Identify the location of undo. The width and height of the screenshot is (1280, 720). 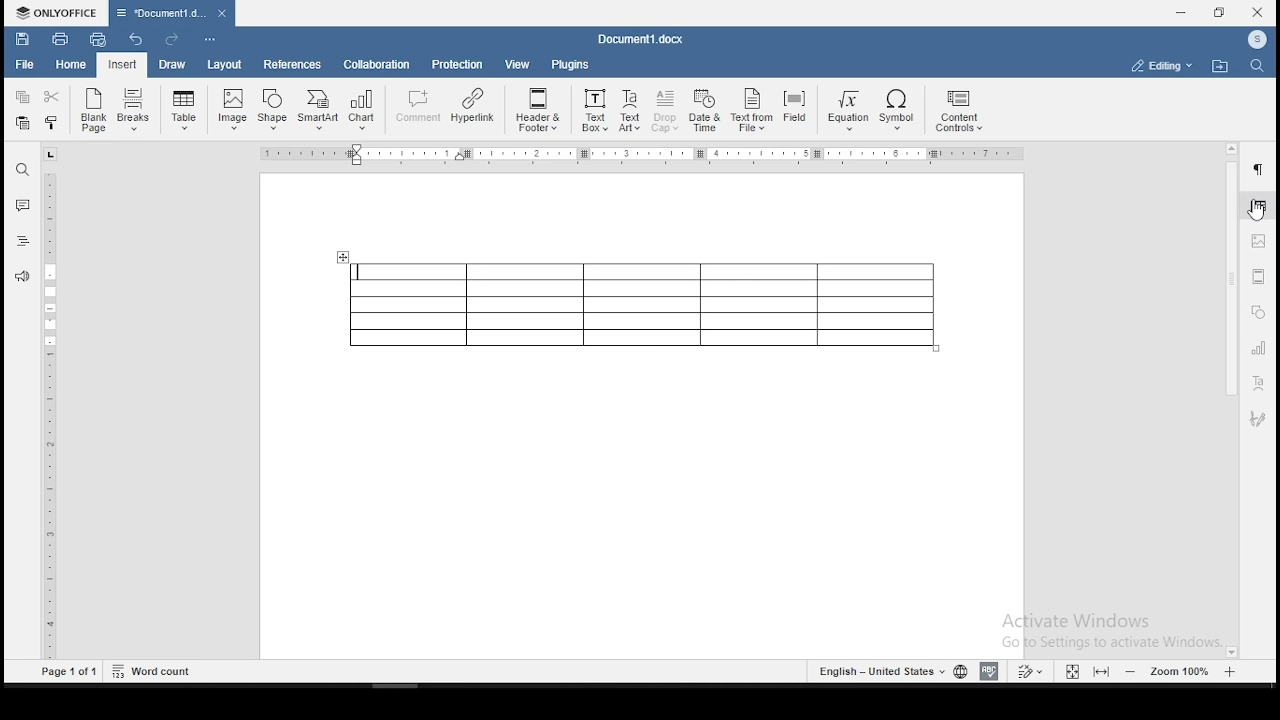
(139, 41).